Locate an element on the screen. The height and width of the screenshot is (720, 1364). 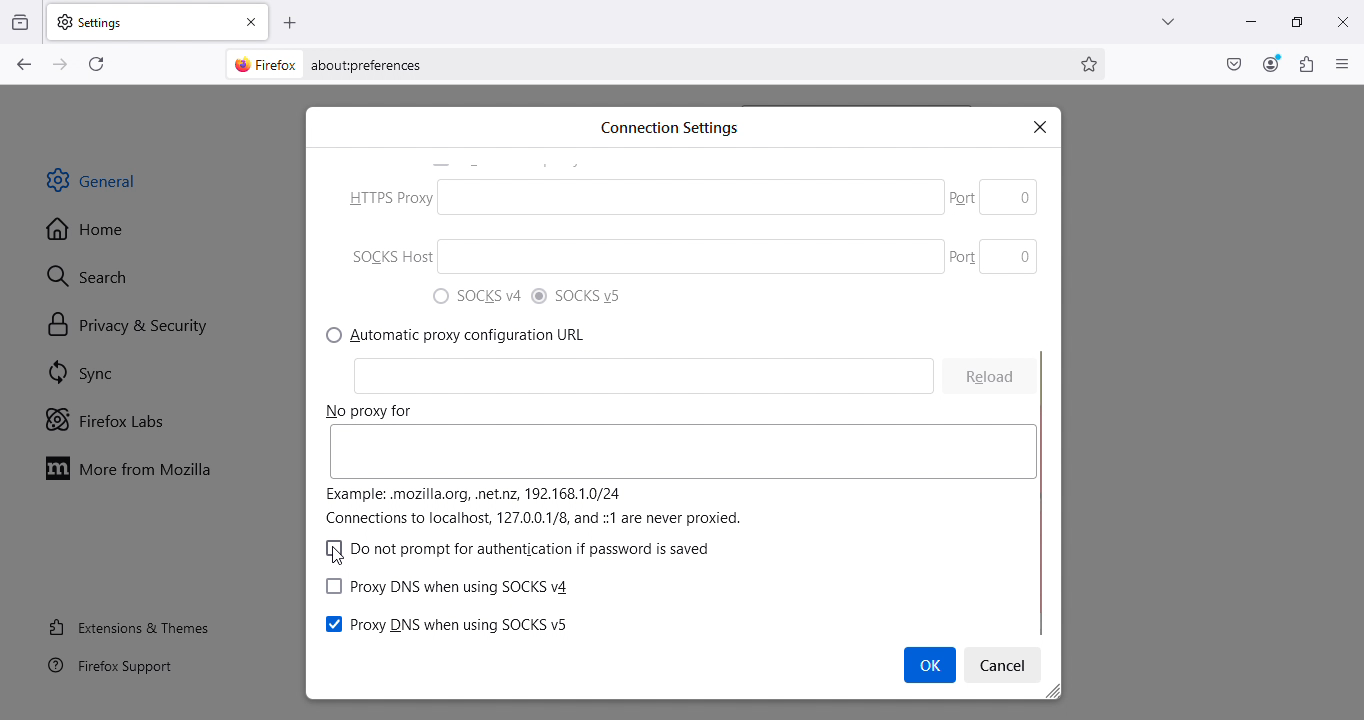
Account is located at coordinates (1271, 64).